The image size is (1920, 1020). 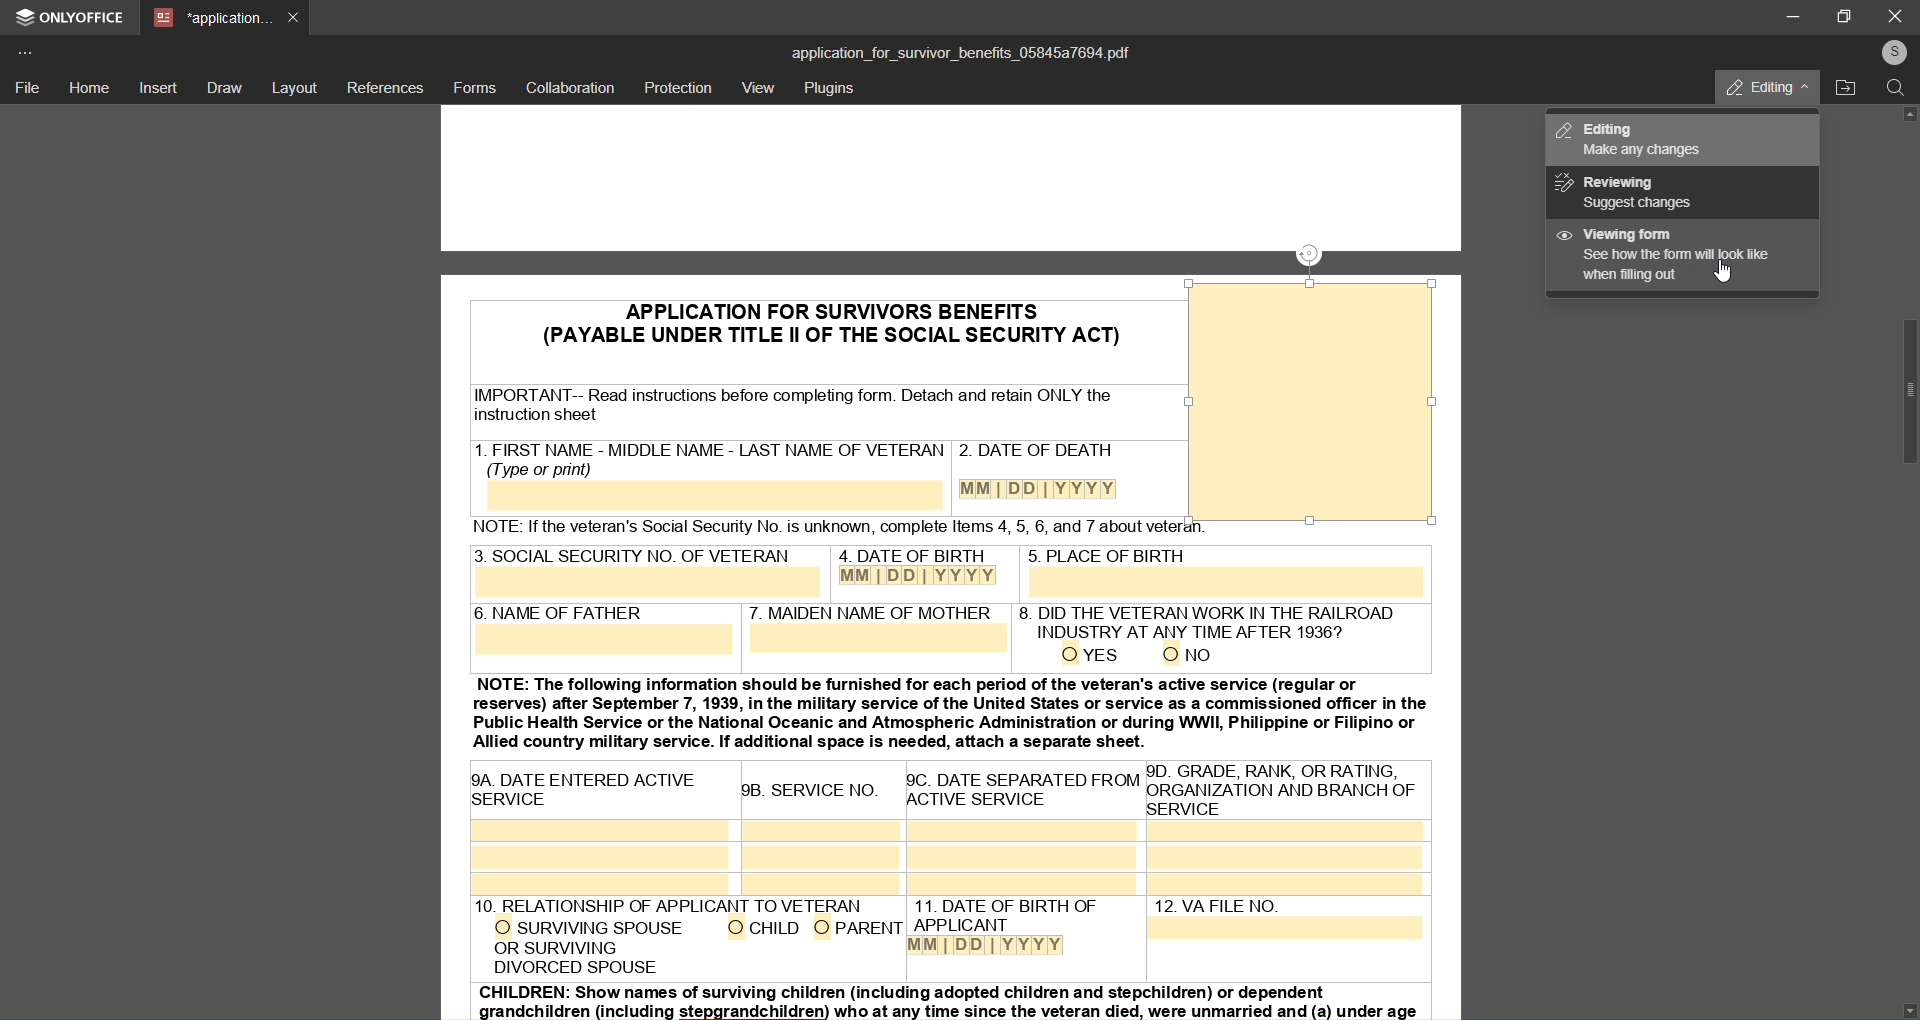 I want to click on scrollbar, so click(x=1898, y=391).